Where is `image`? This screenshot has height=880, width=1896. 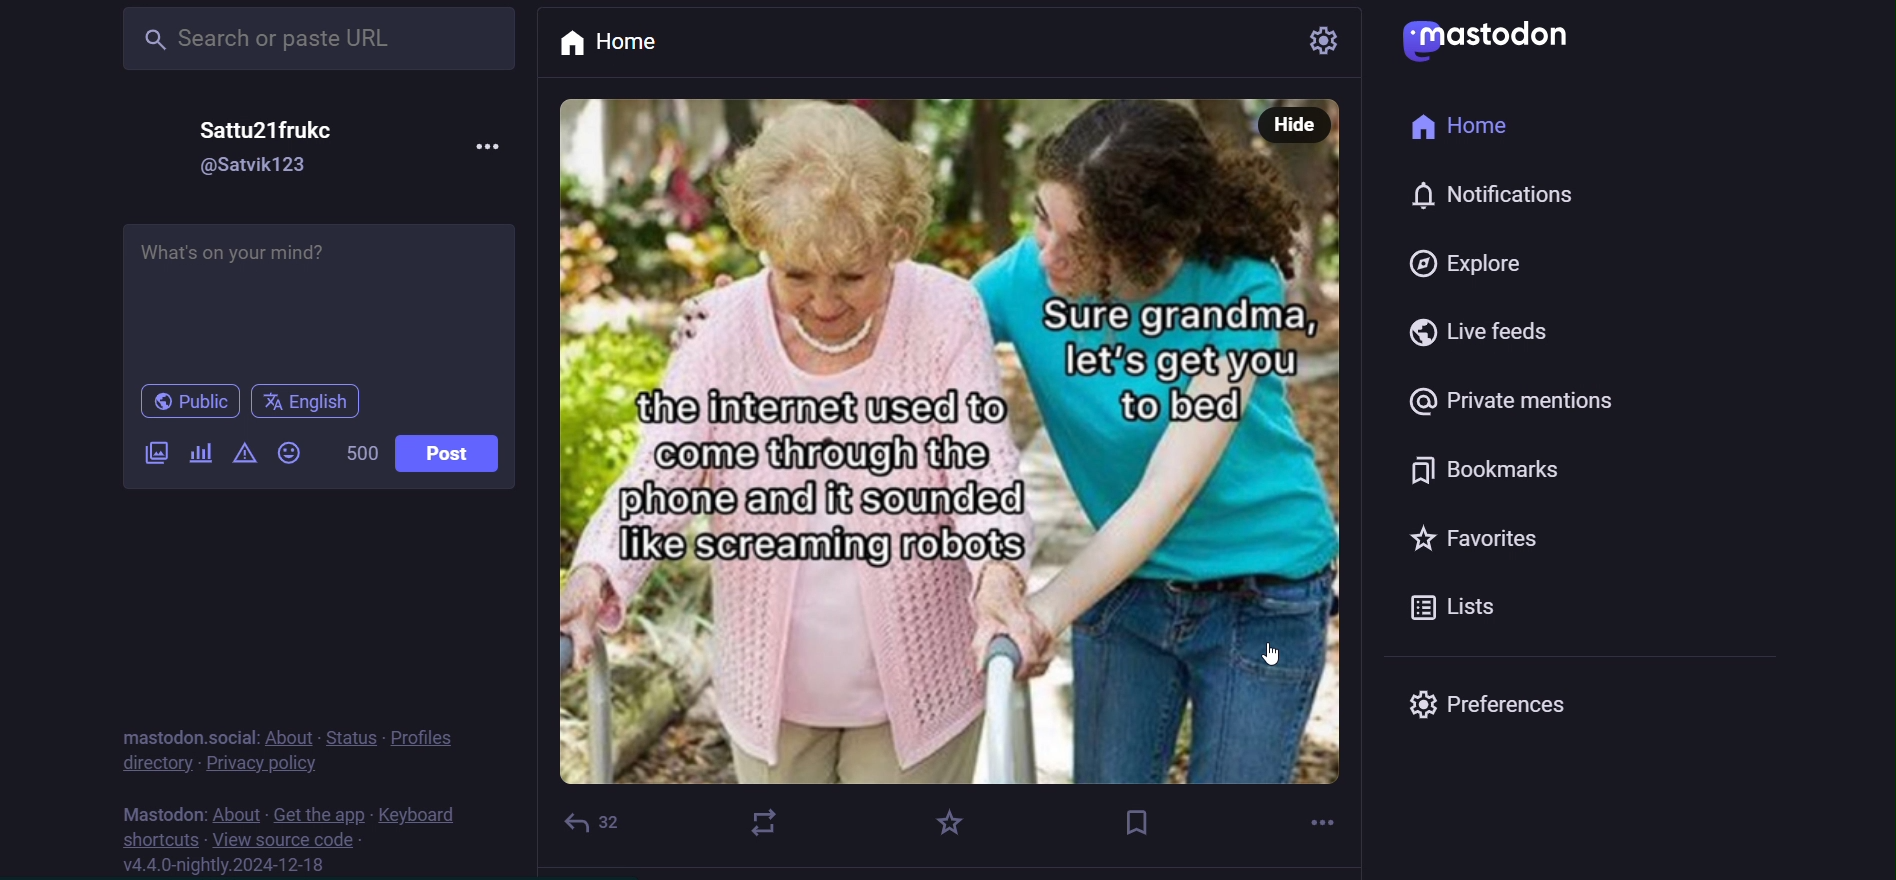
image is located at coordinates (955, 464).